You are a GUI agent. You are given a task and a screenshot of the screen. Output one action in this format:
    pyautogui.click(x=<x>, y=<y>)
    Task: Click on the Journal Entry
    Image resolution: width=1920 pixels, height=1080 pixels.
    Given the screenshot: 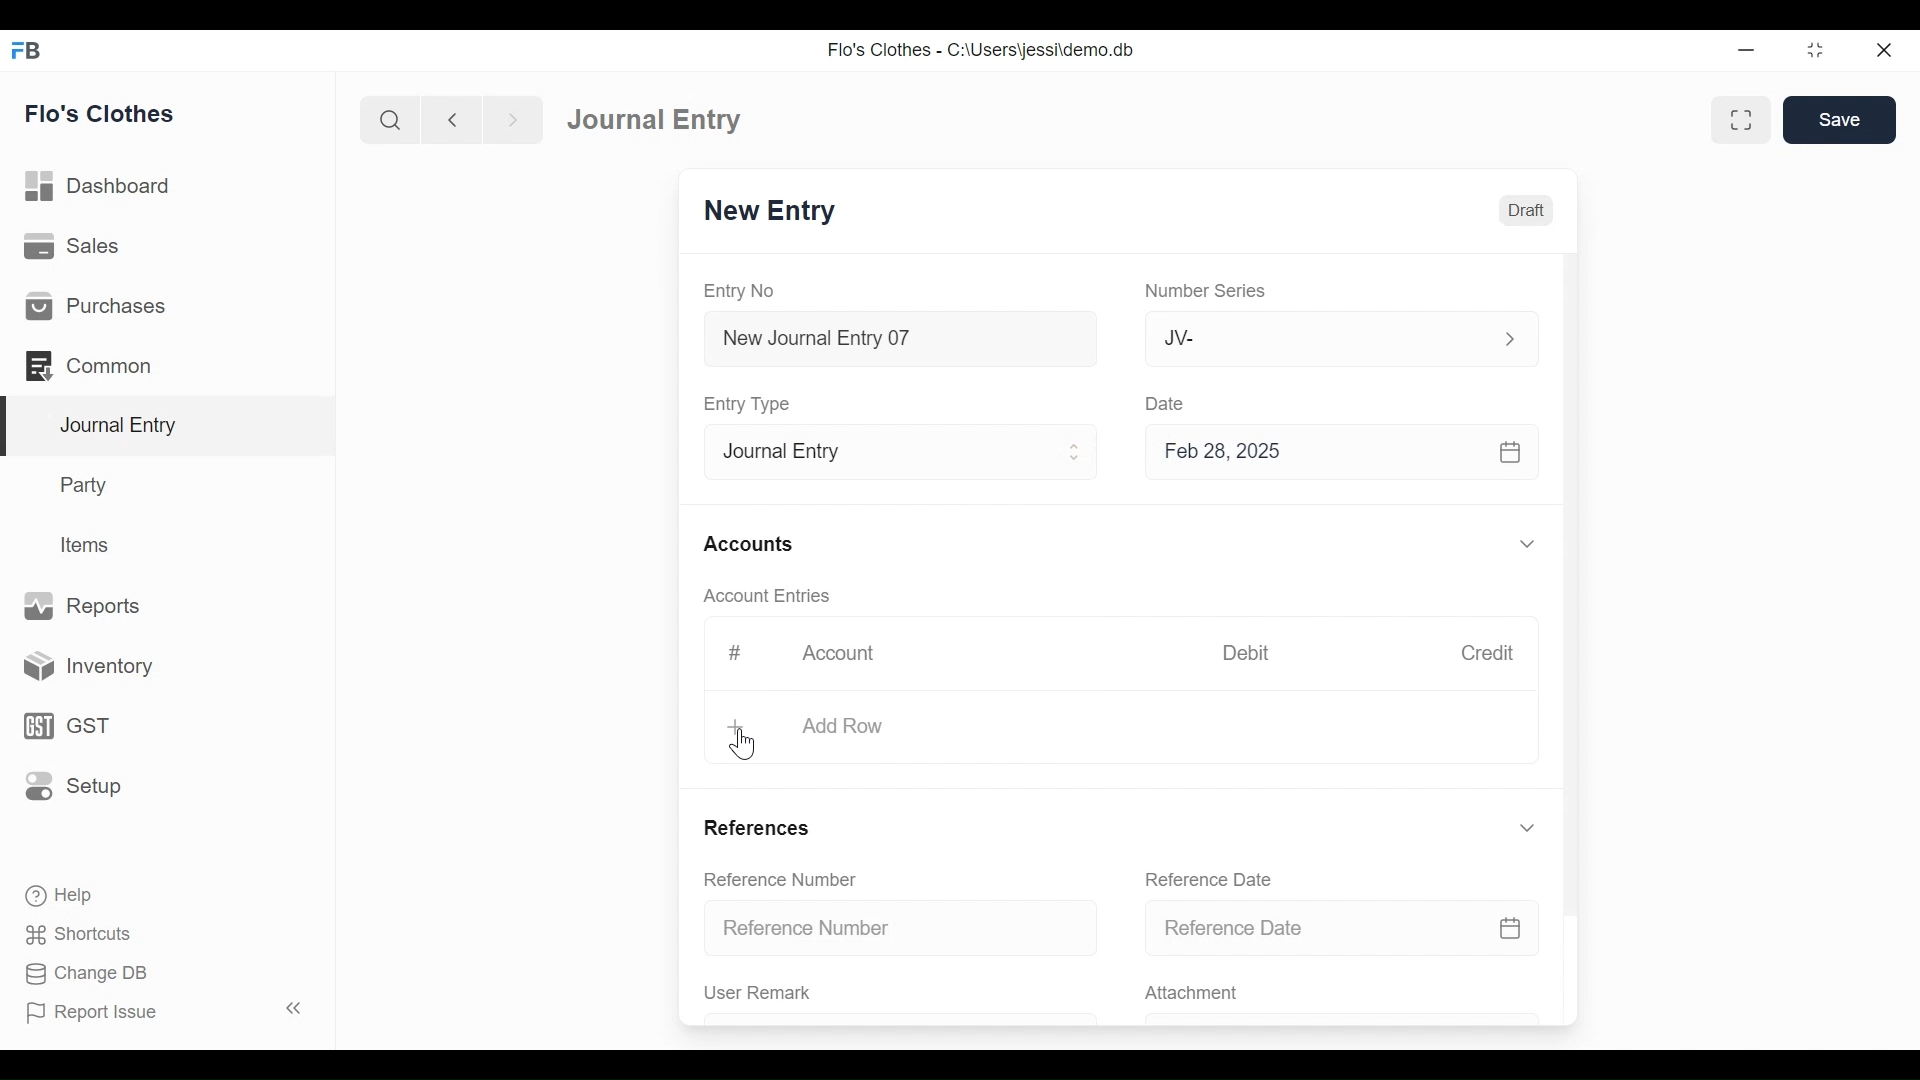 What is the action you would take?
    pyautogui.click(x=172, y=427)
    